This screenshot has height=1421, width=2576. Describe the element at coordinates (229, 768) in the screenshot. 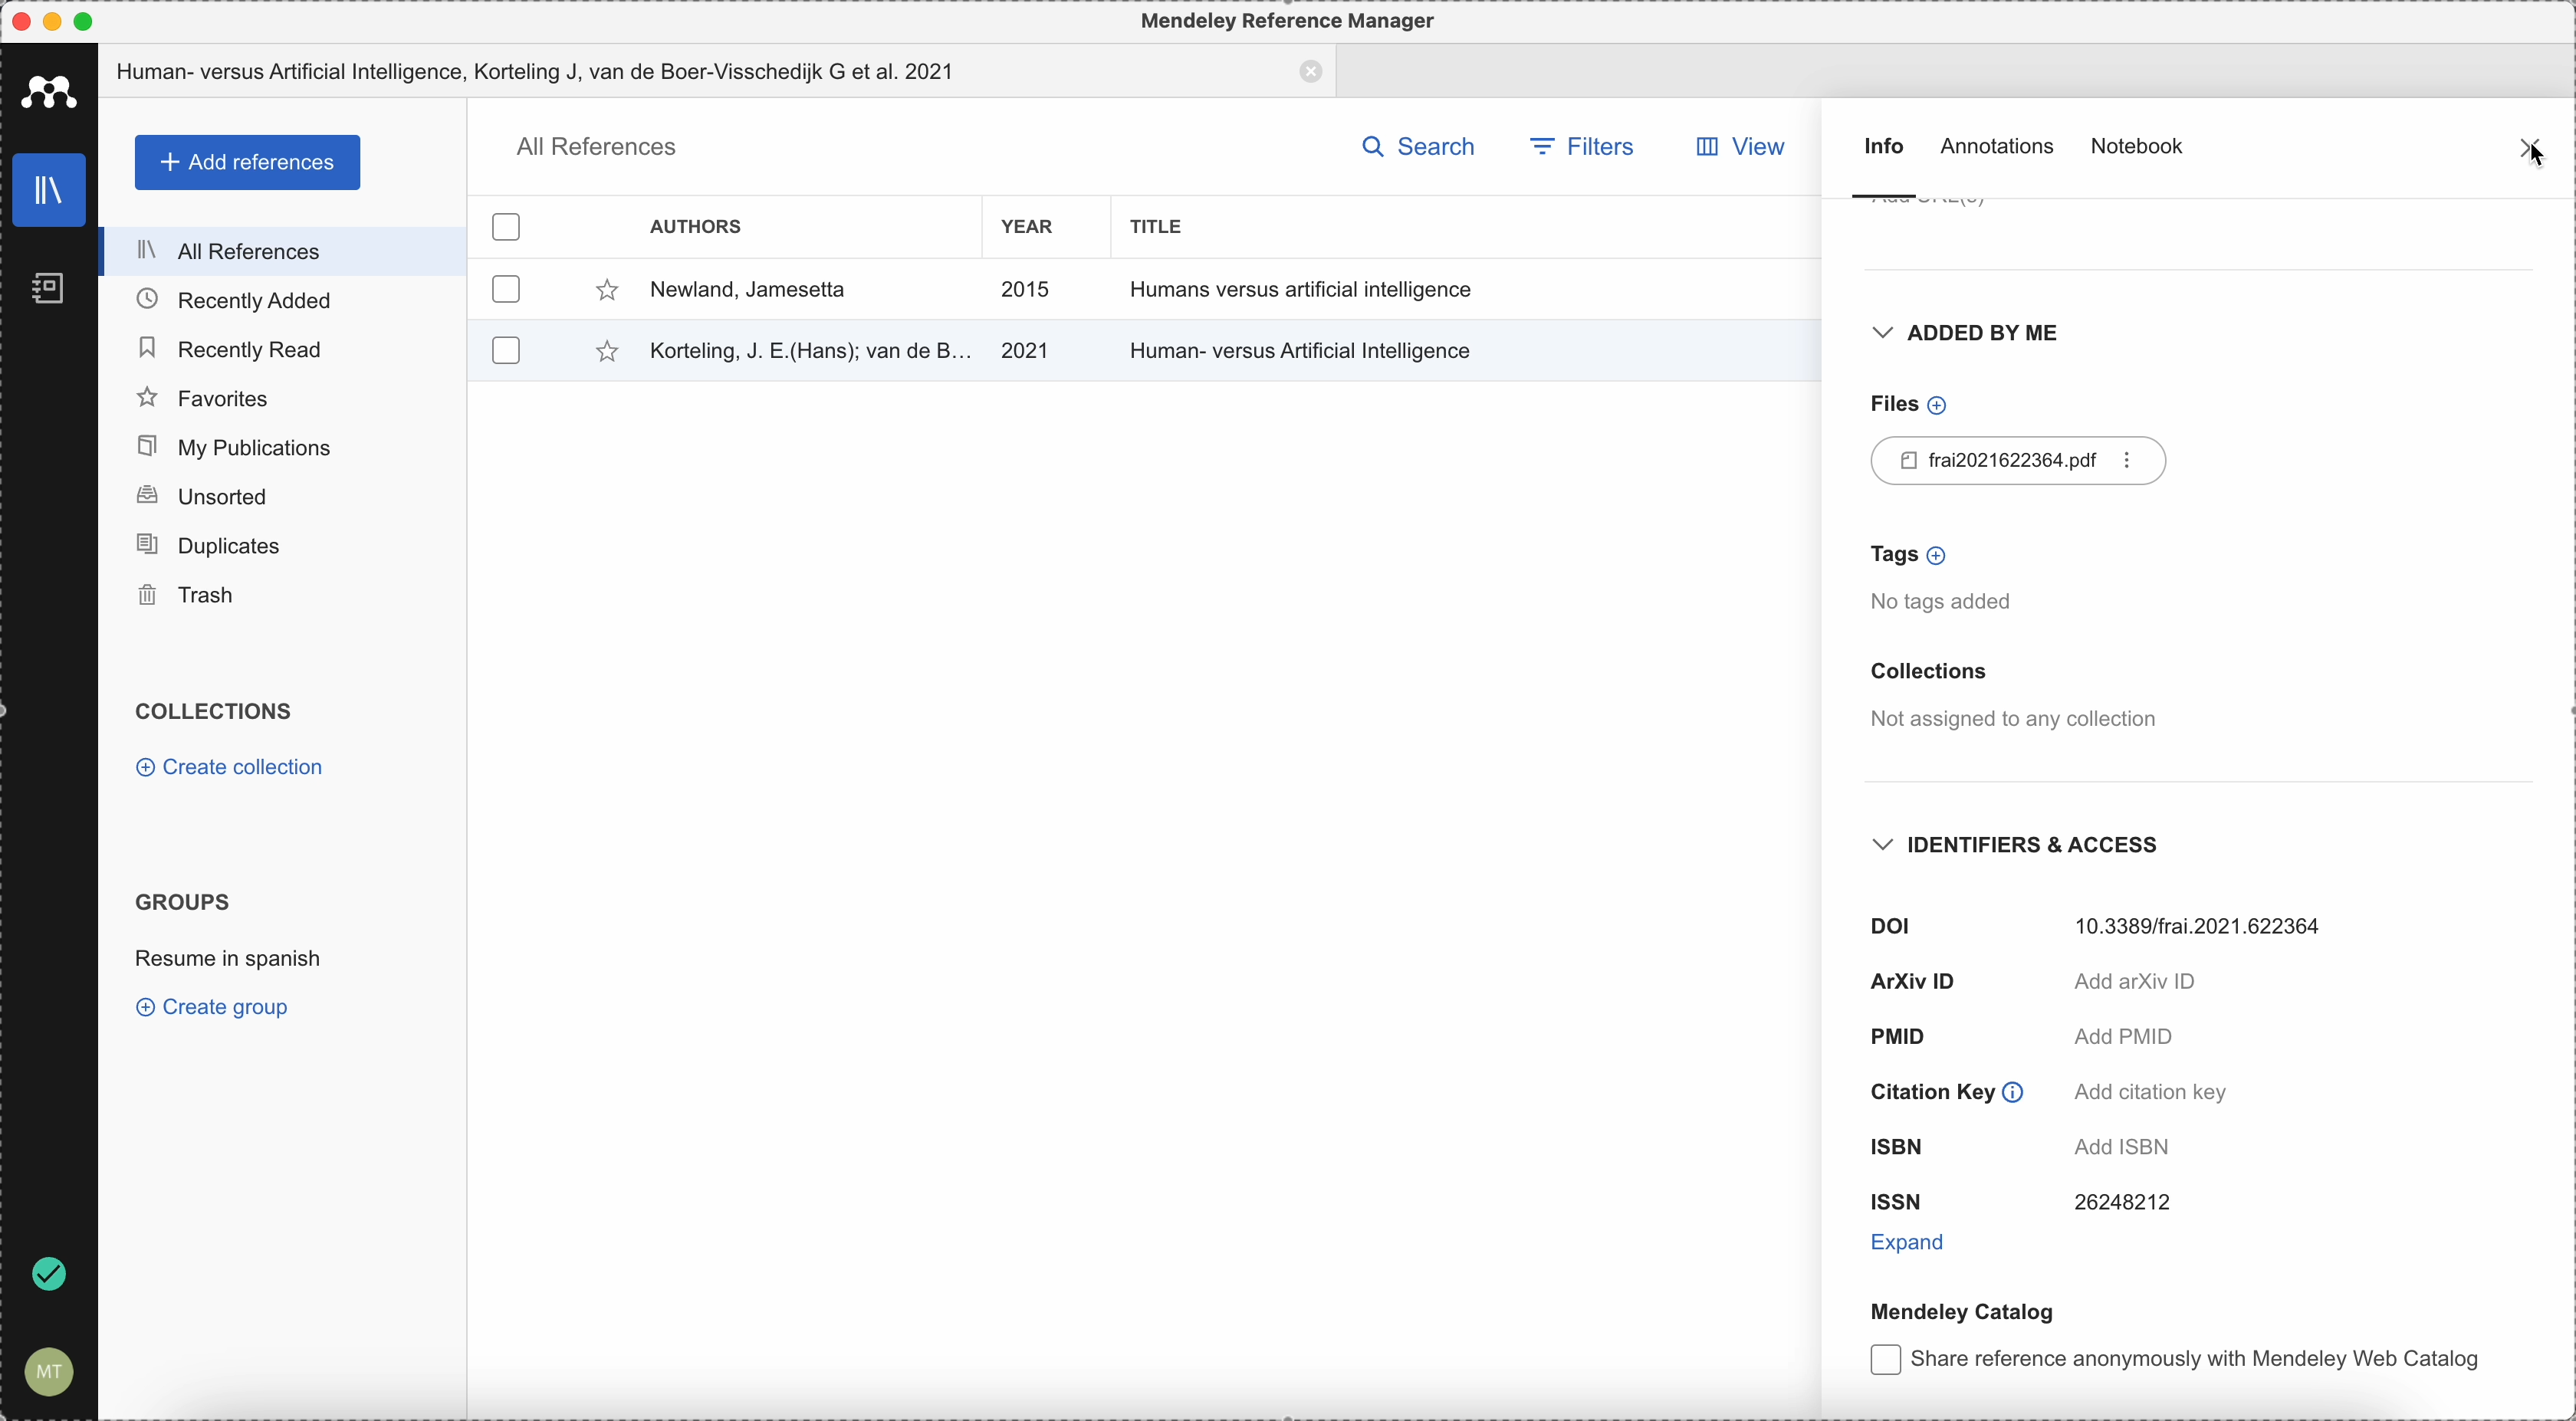

I see `create collection` at that location.